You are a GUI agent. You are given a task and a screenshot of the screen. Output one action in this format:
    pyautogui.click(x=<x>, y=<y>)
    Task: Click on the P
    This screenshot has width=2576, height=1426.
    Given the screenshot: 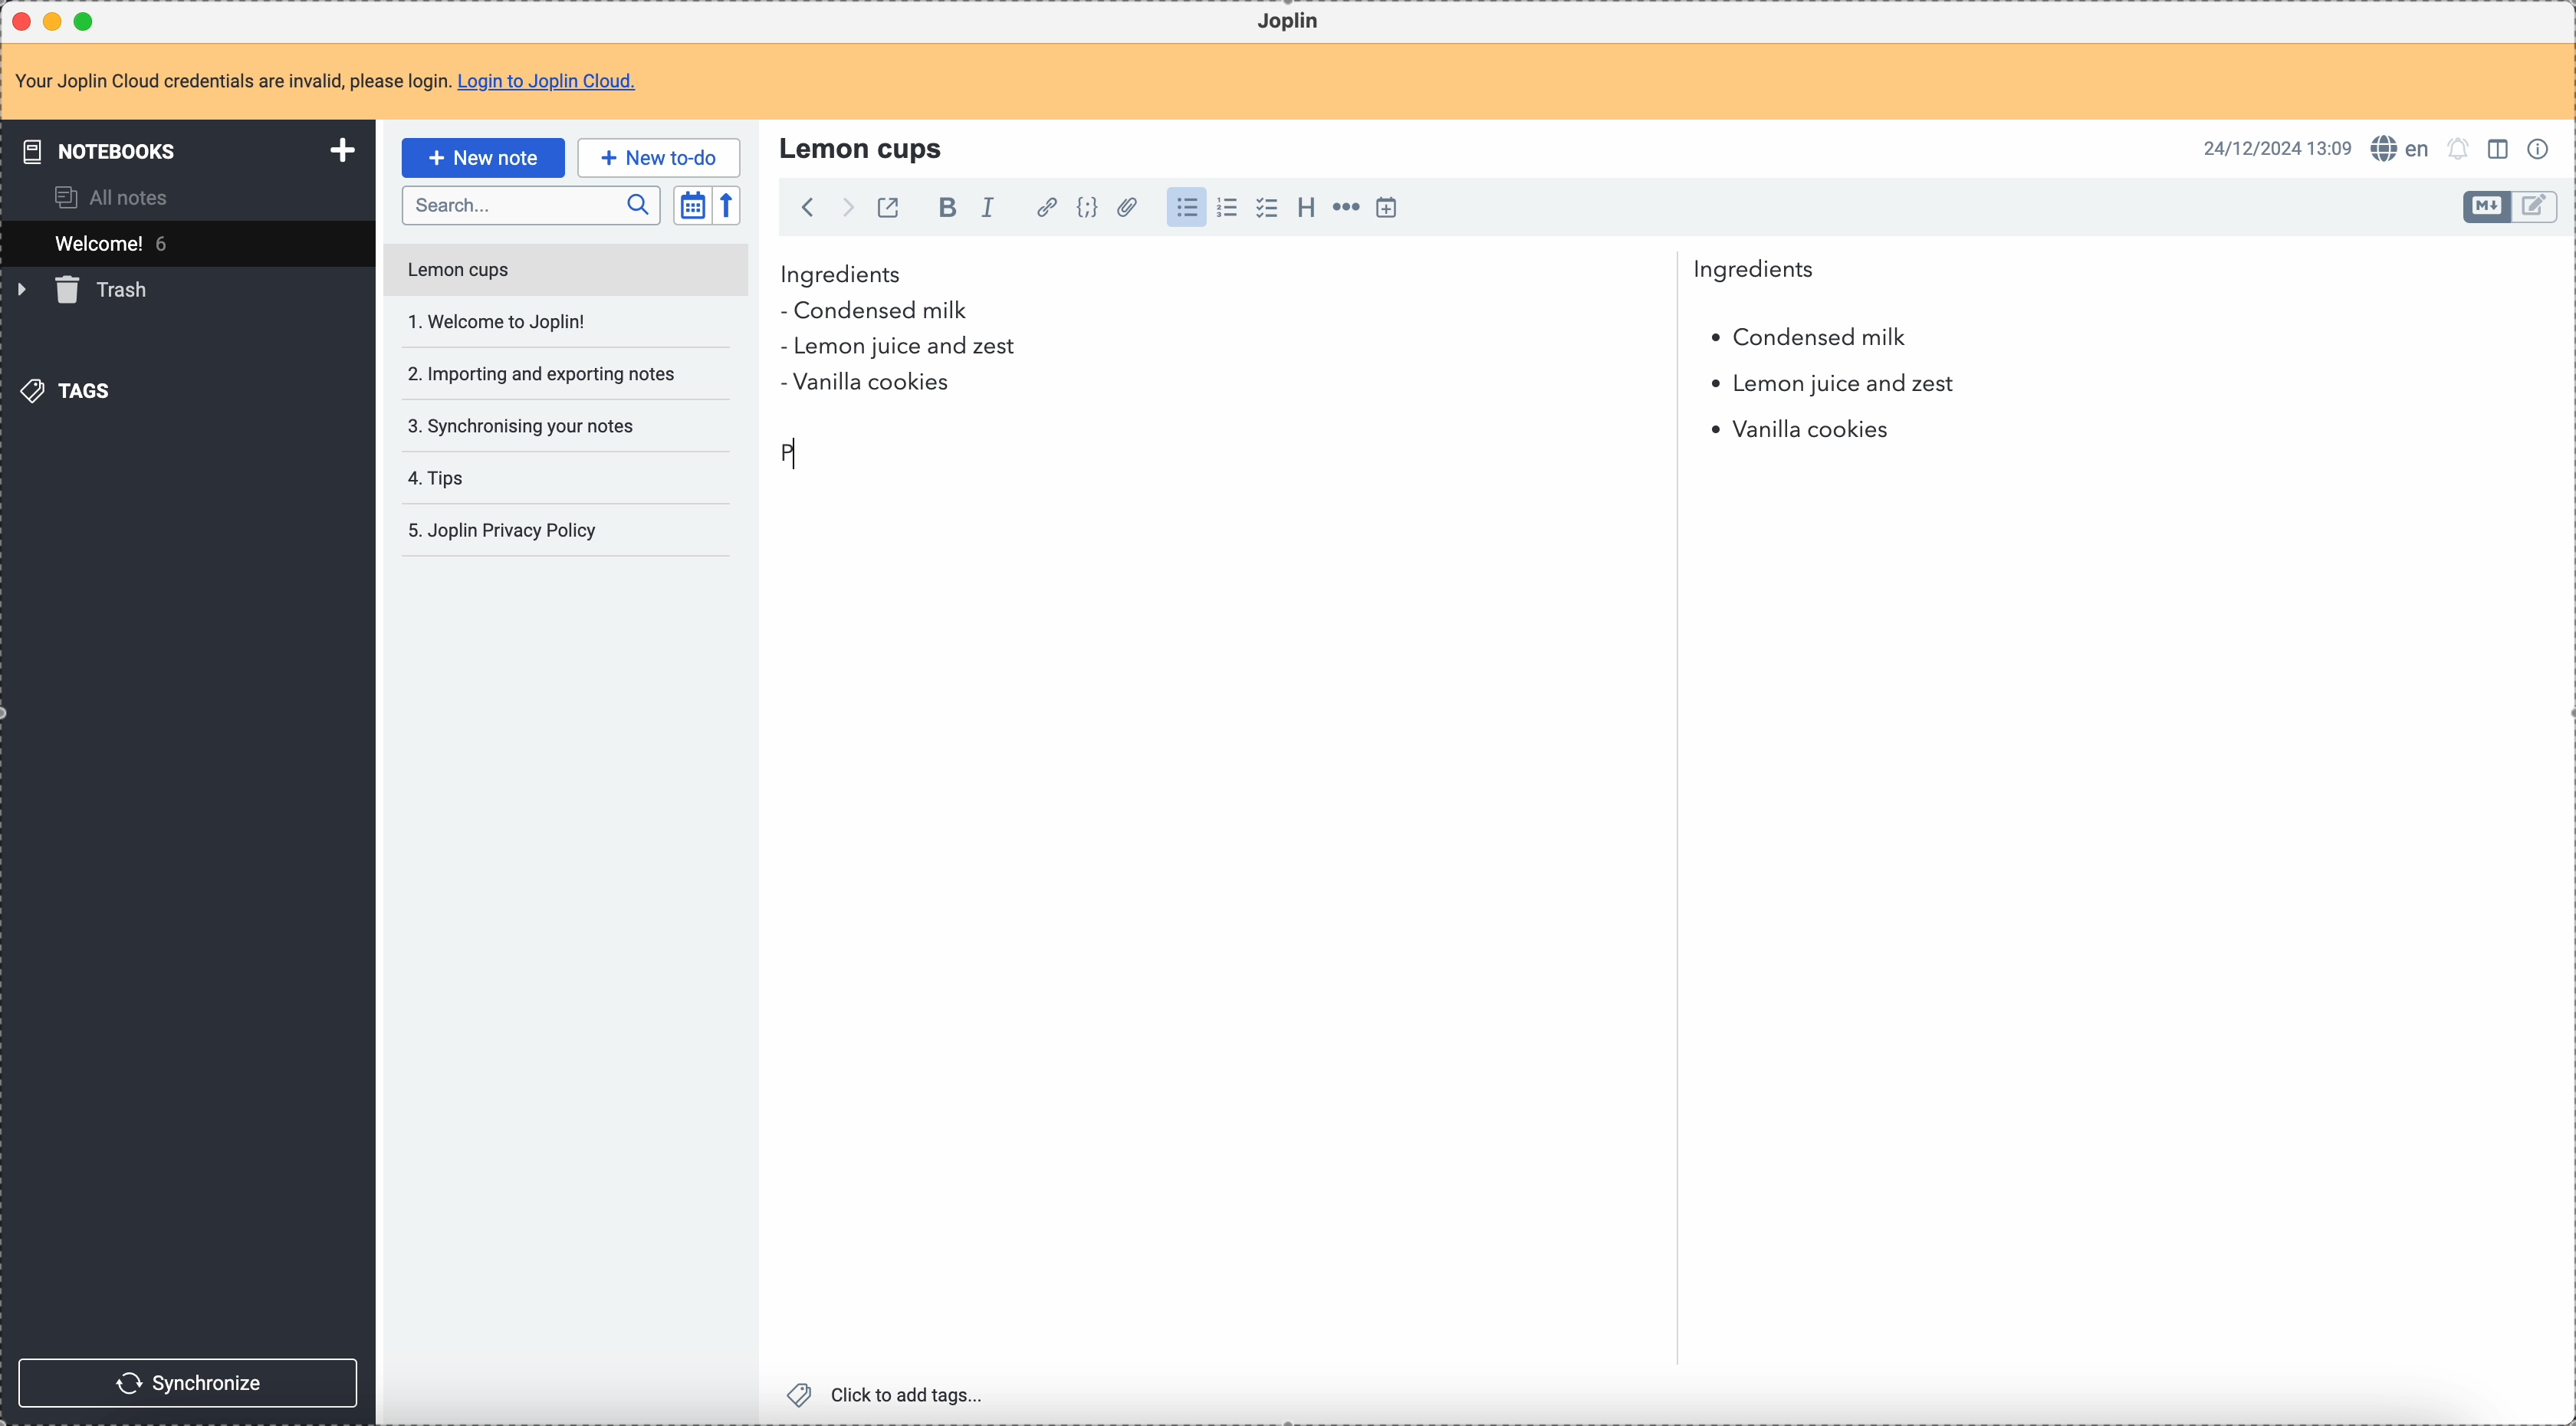 What is the action you would take?
    pyautogui.click(x=794, y=452)
    